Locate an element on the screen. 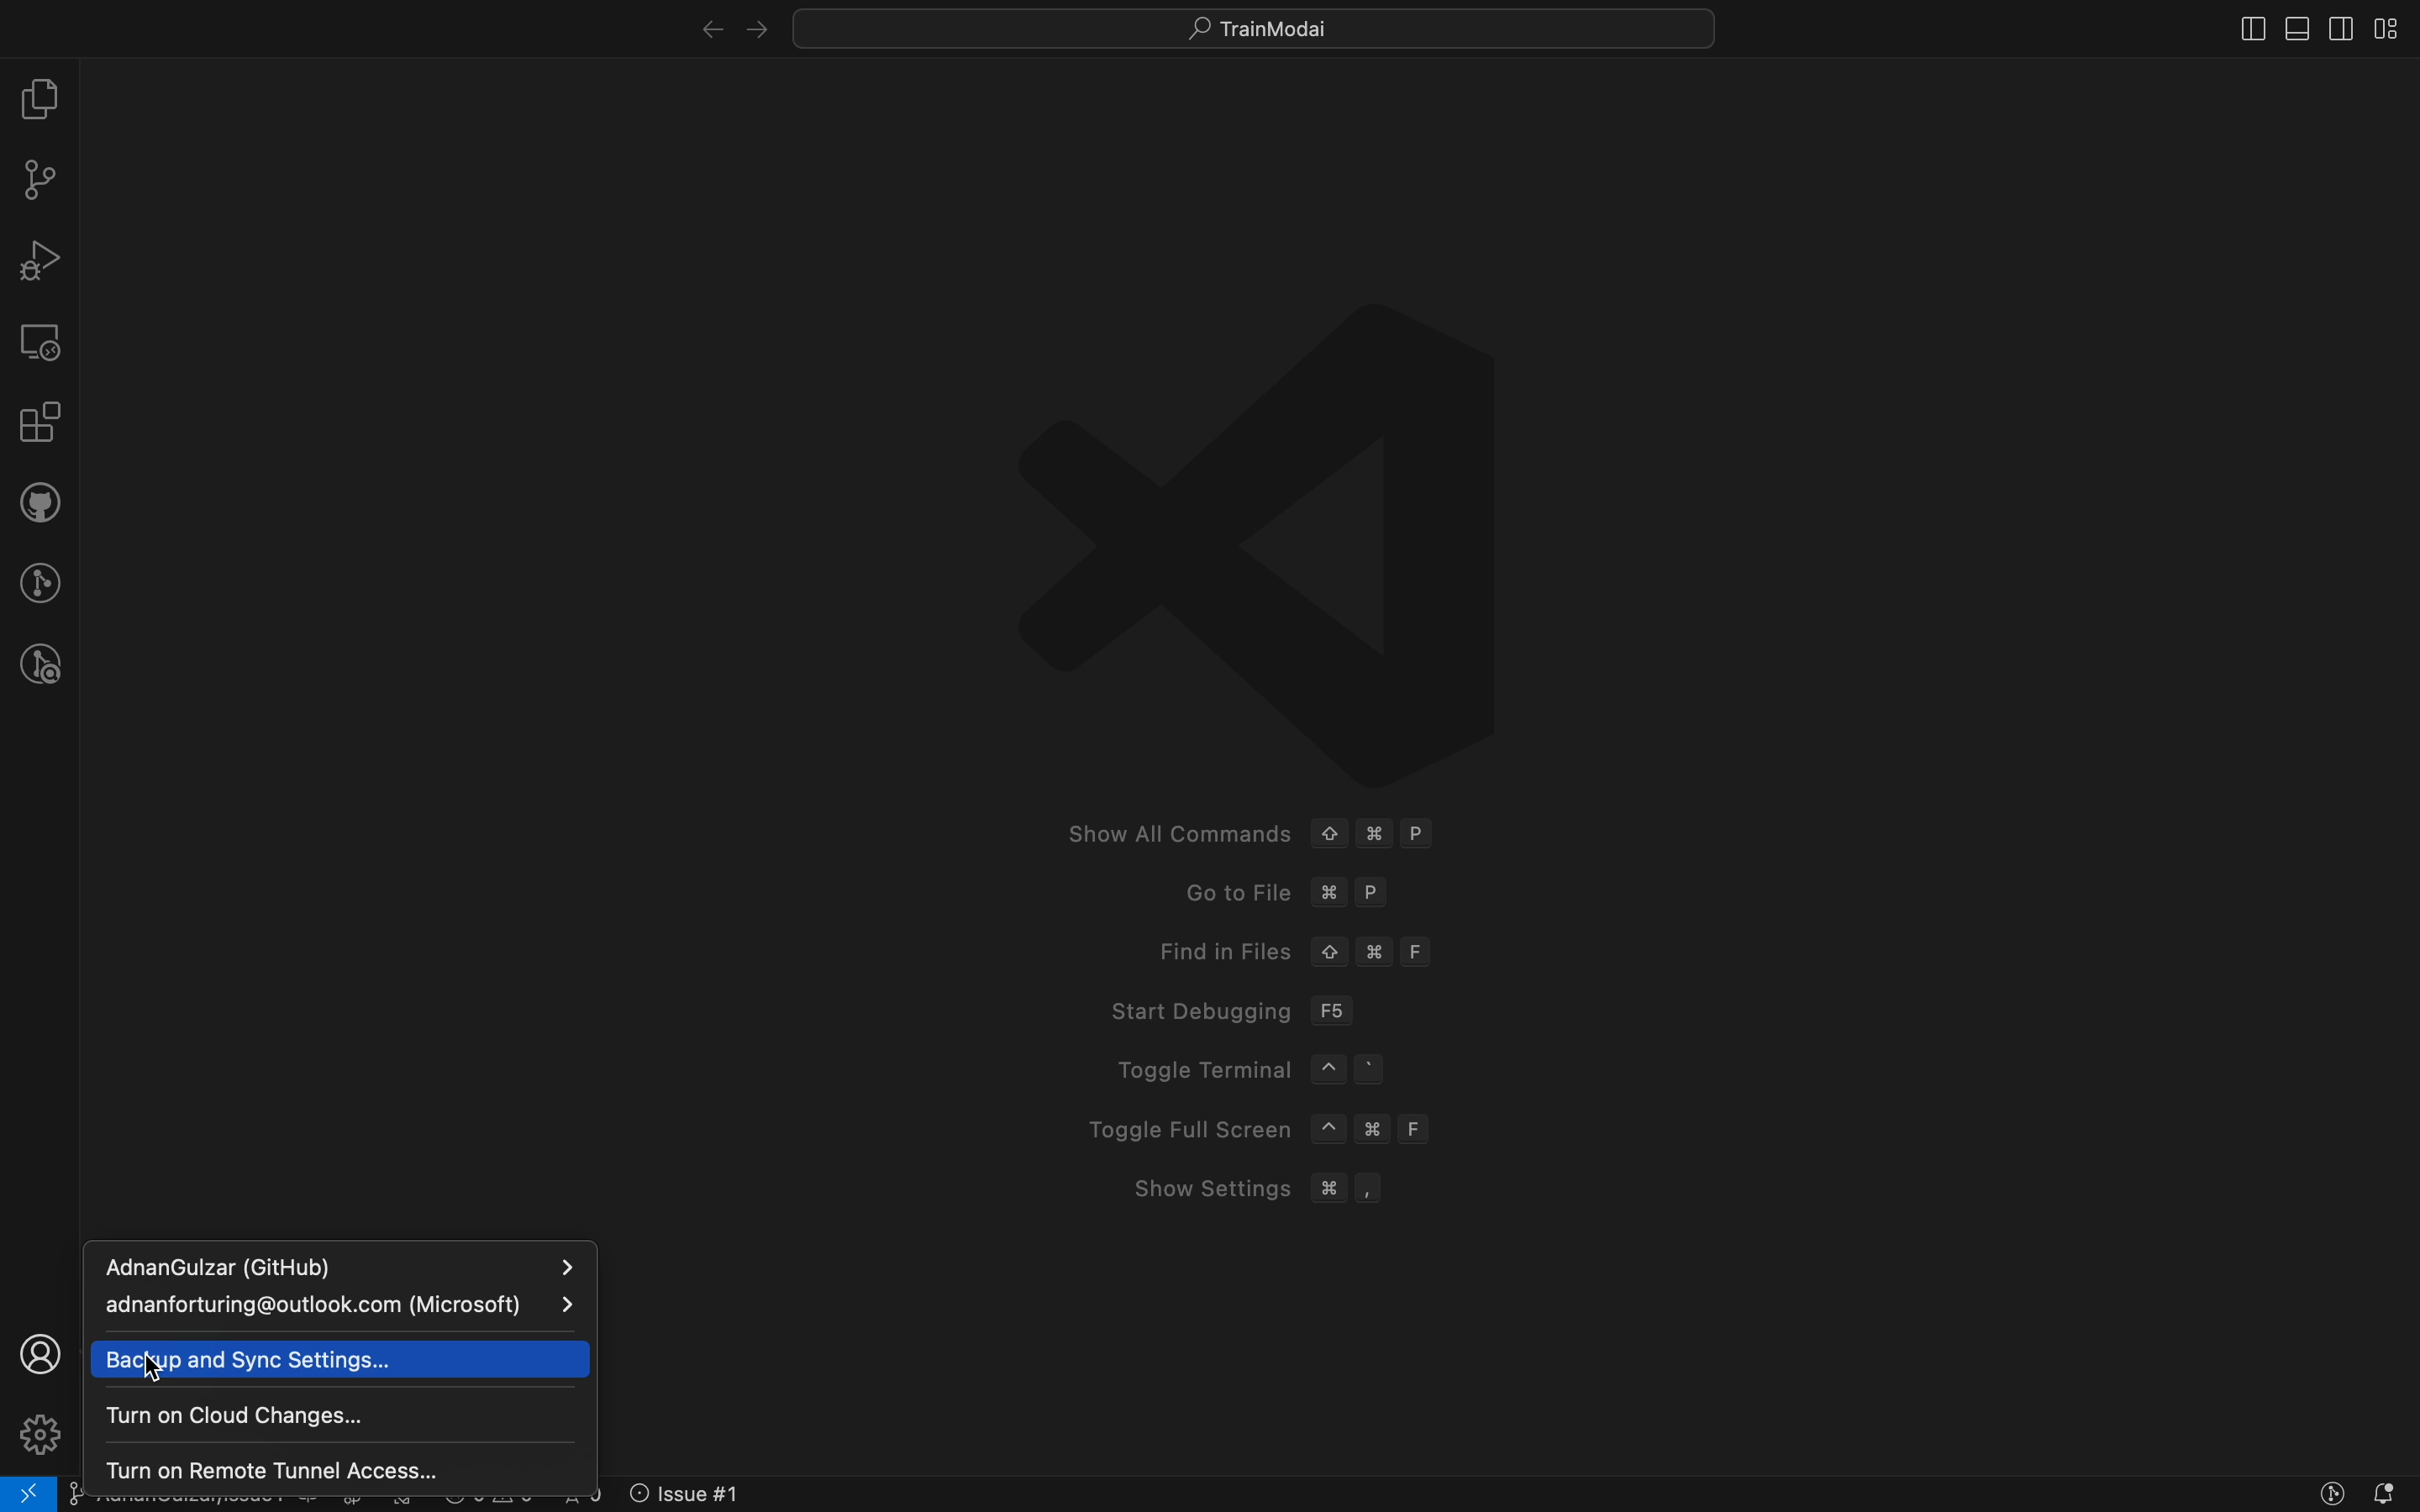  toggle secondary bar is located at coordinates (2340, 28).